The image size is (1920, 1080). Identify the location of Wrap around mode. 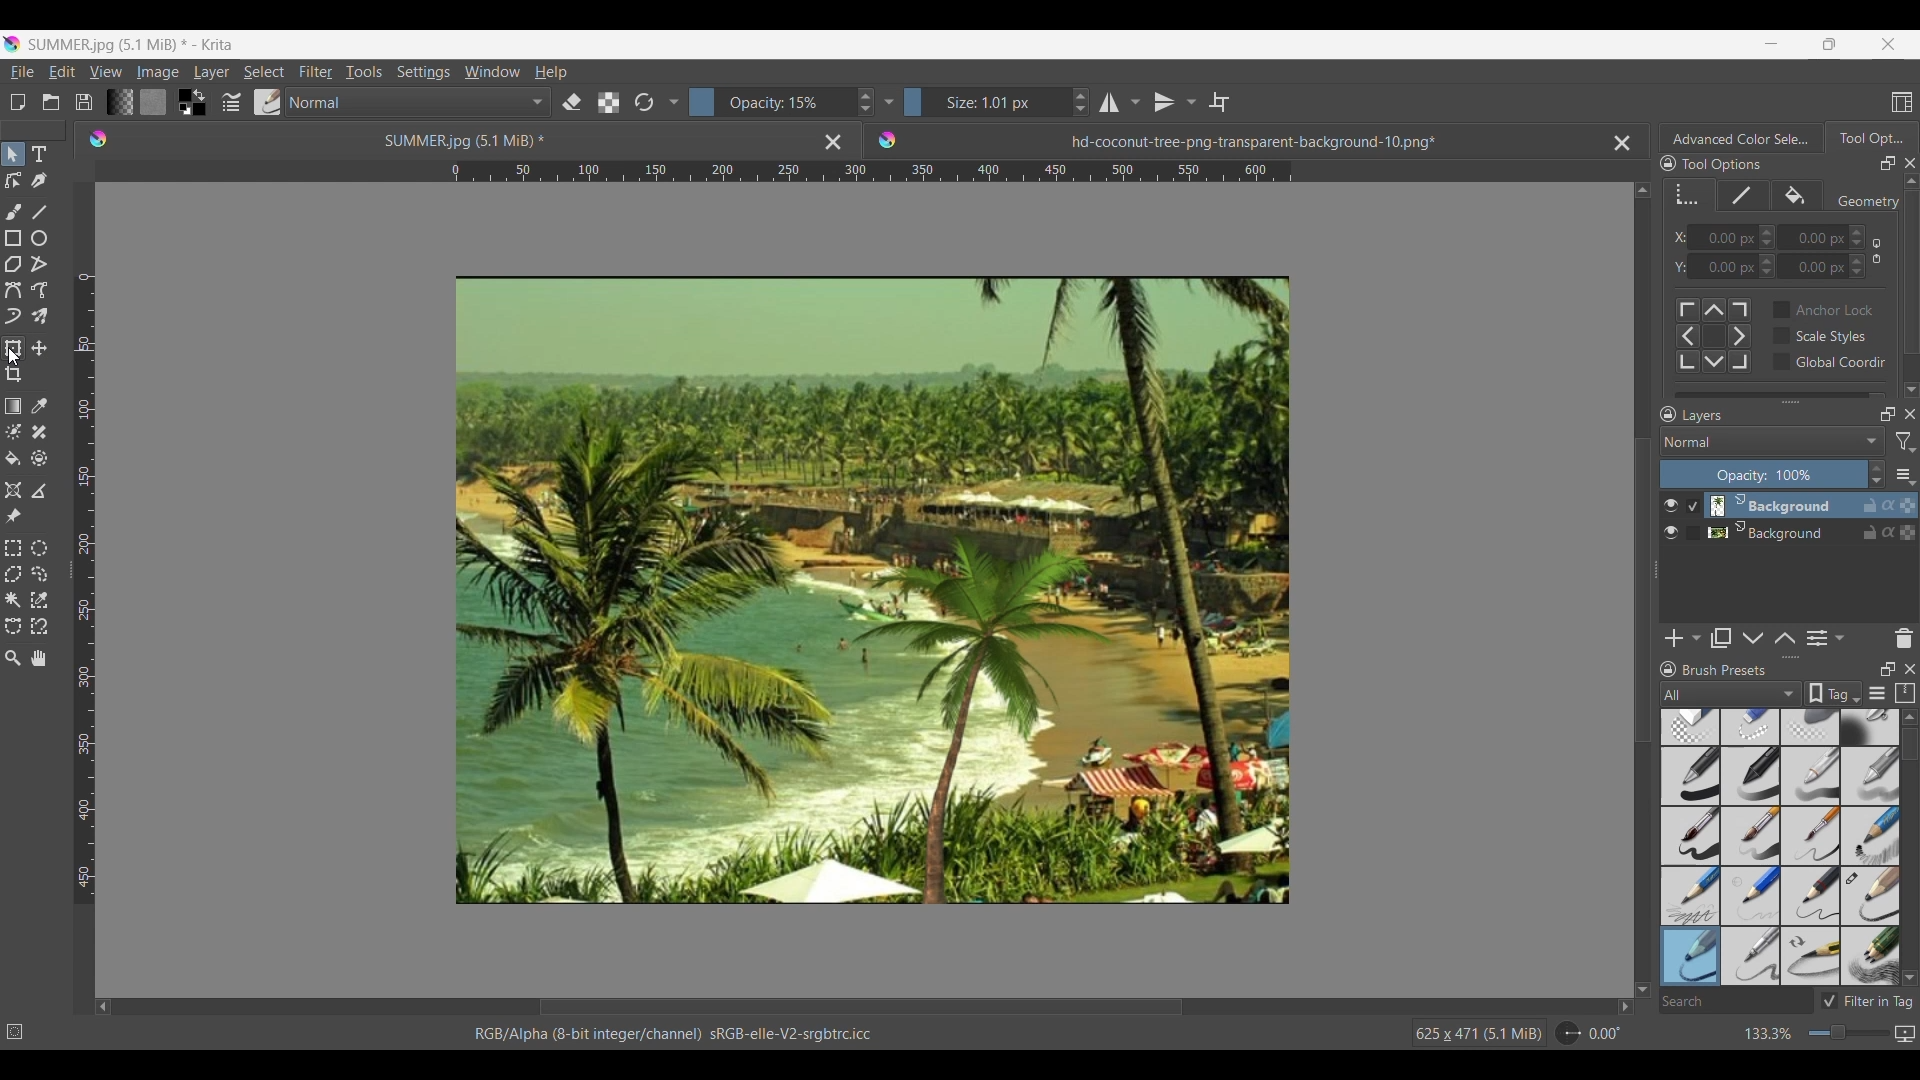
(1219, 102).